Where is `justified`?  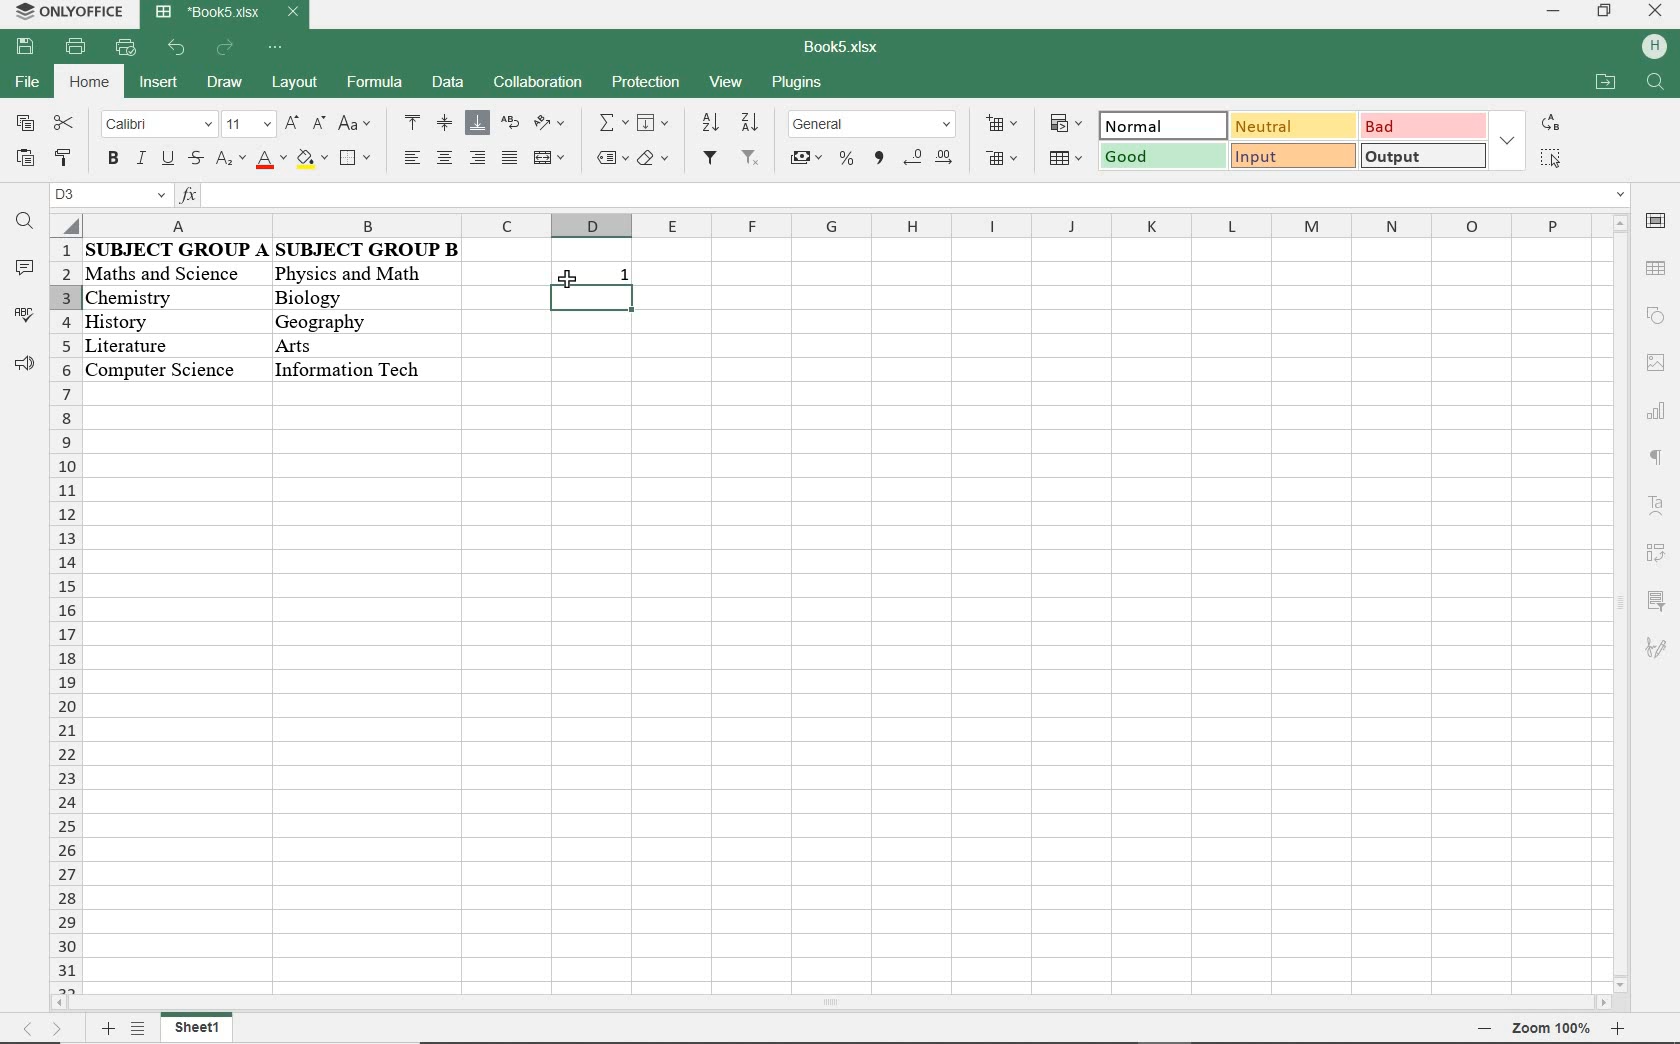
justified is located at coordinates (508, 159).